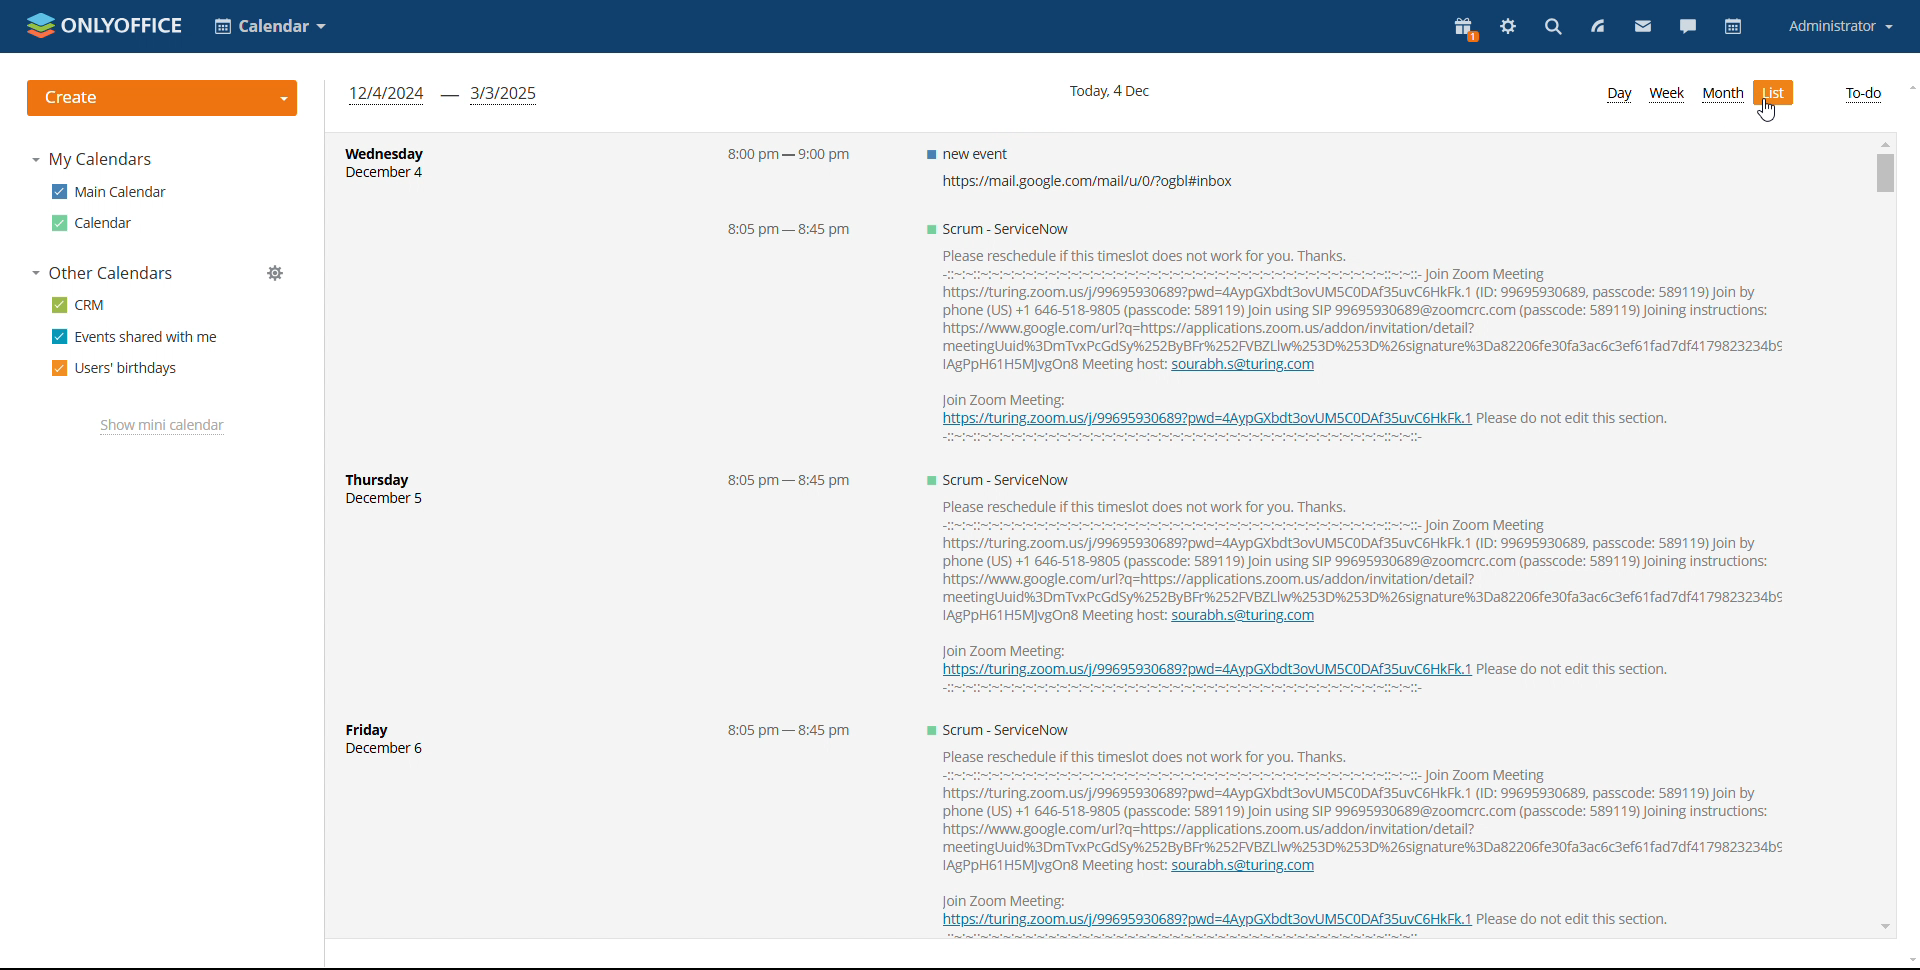 This screenshot has width=1920, height=970. What do you see at coordinates (1618, 94) in the screenshot?
I see `day` at bounding box center [1618, 94].